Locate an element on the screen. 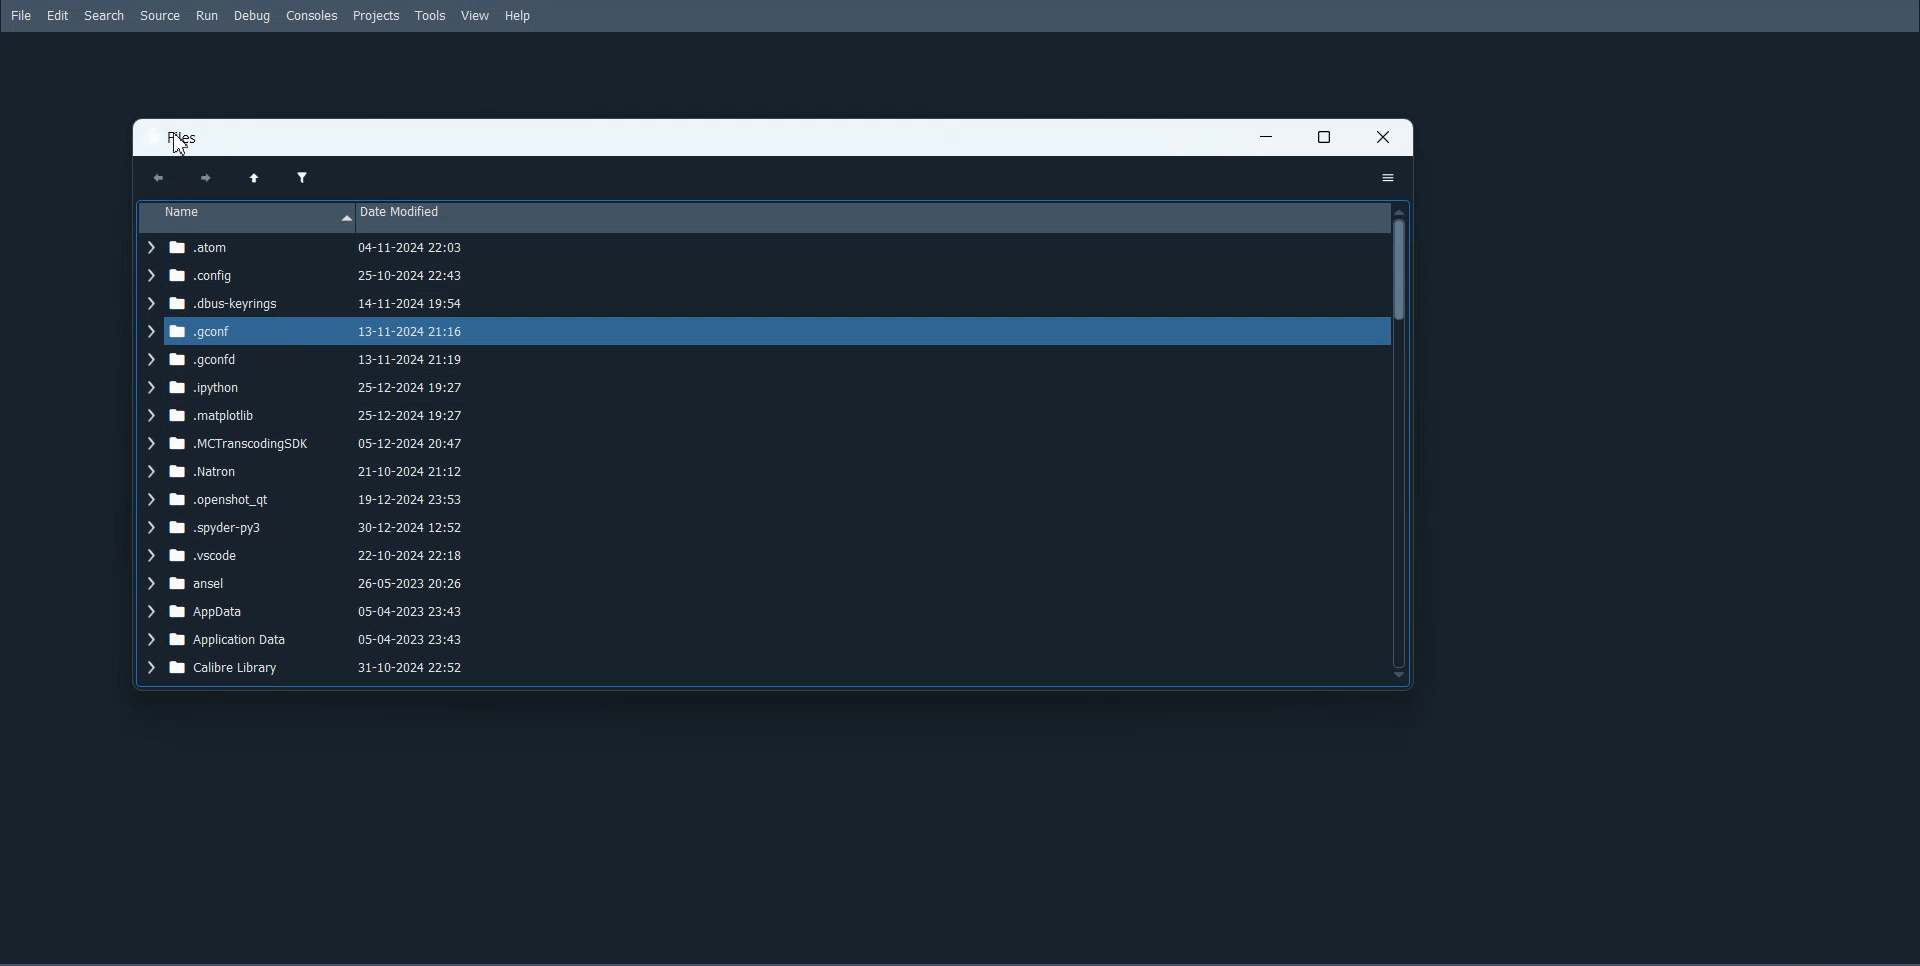 Image resolution: width=1920 pixels, height=966 pixels. .dbus-keyrings 14-11-2024 19:54 is located at coordinates (309, 304).